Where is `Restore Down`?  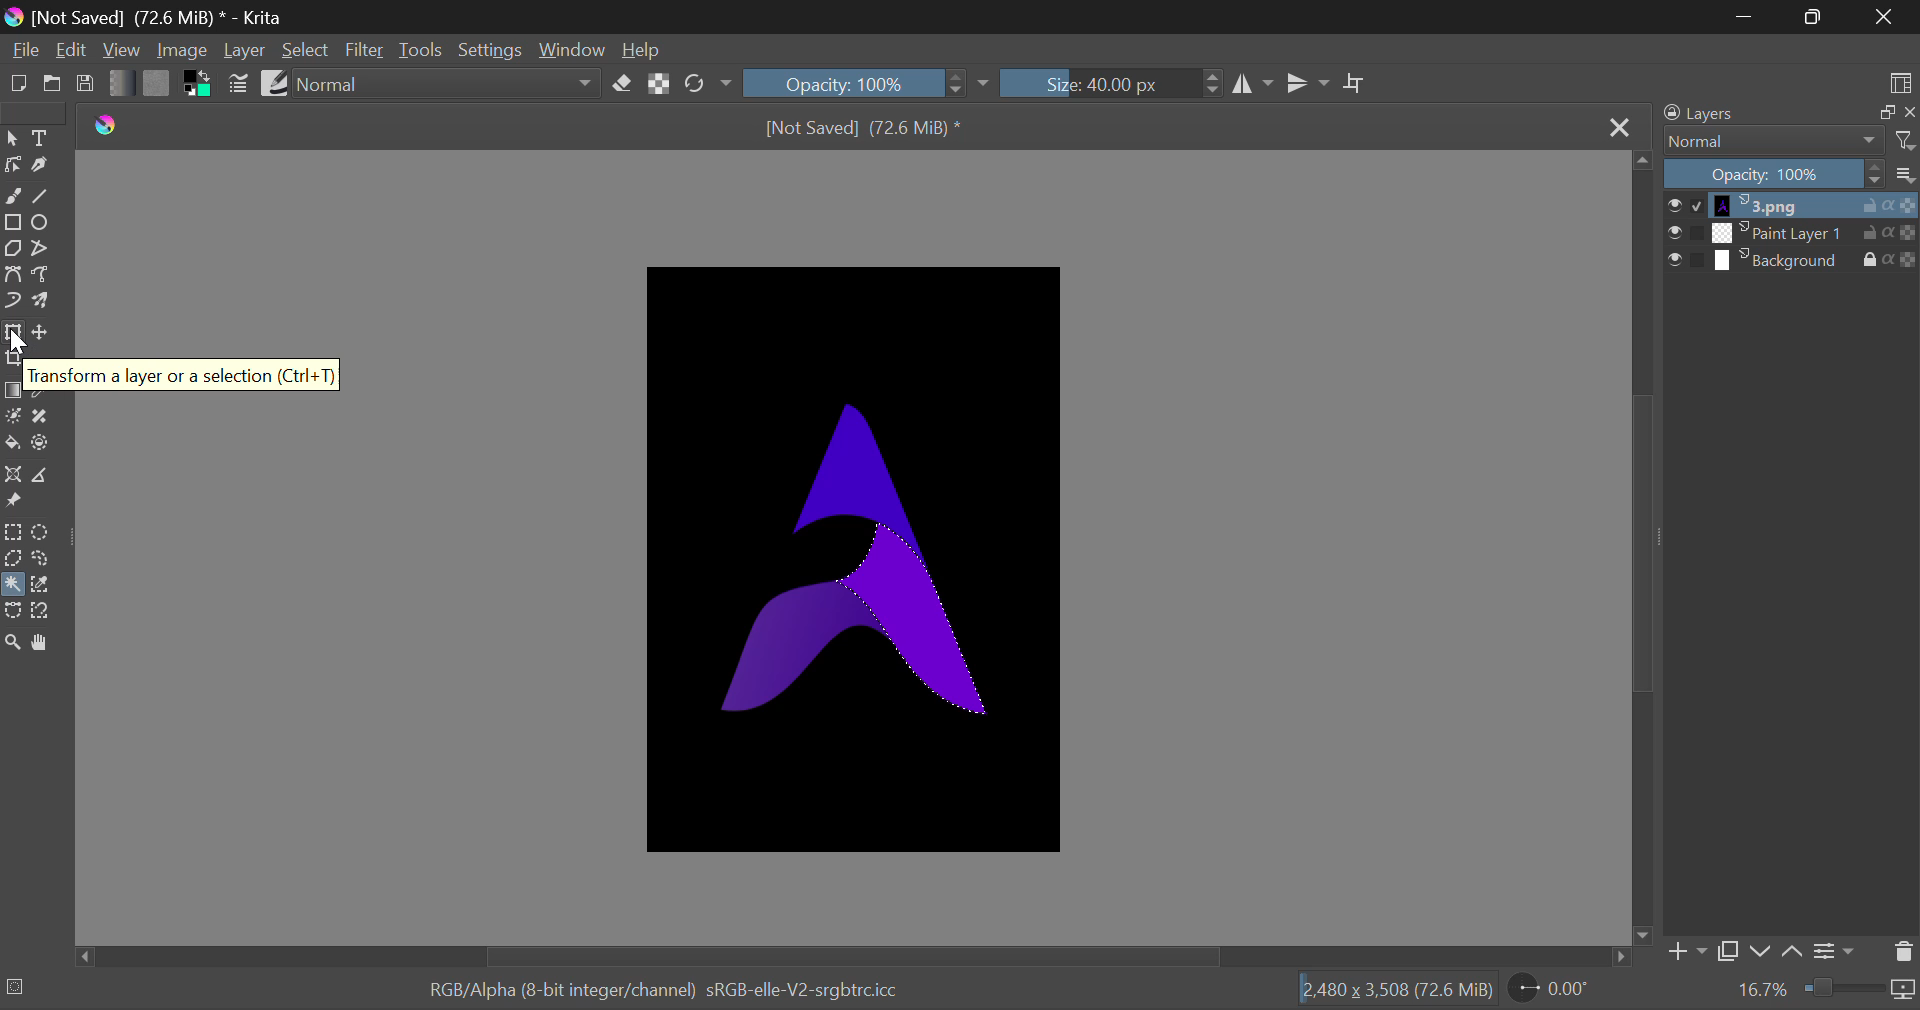 Restore Down is located at coordinates (1747, 18).